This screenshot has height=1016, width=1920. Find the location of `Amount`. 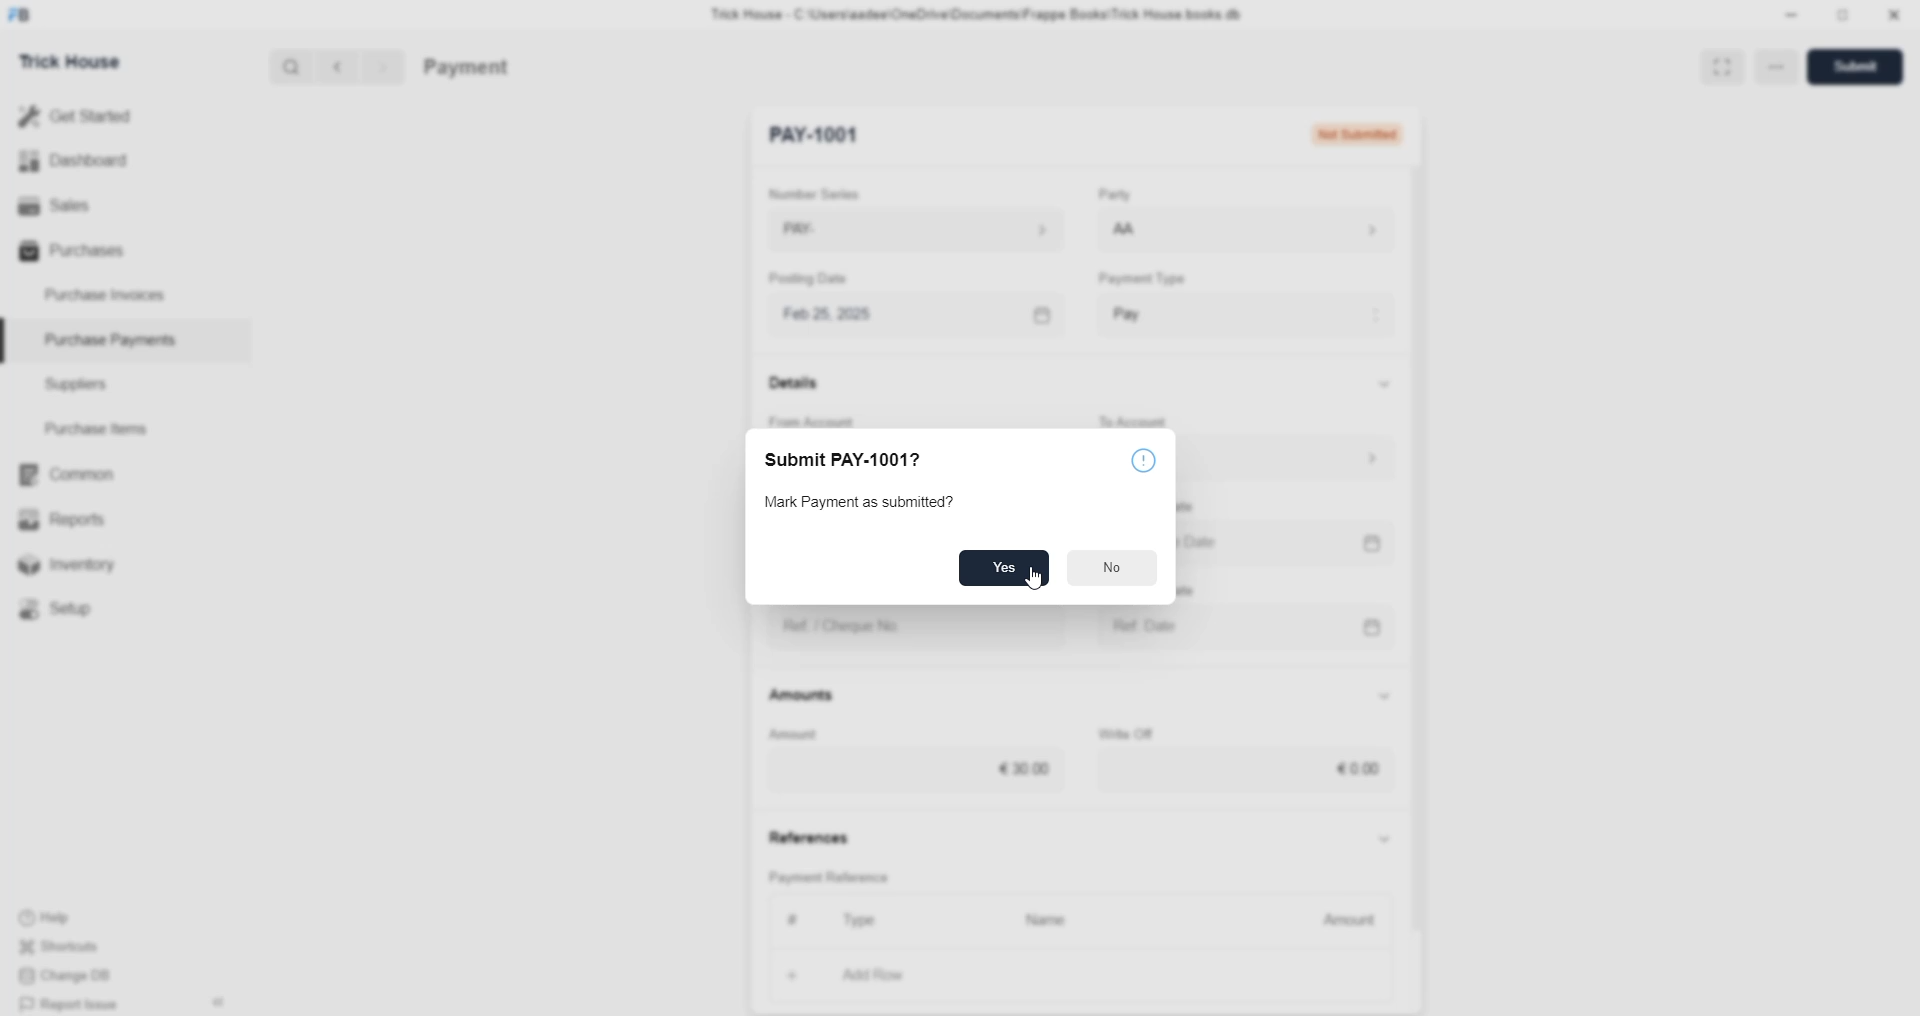

Amount is located at coordinates (1347, 918).